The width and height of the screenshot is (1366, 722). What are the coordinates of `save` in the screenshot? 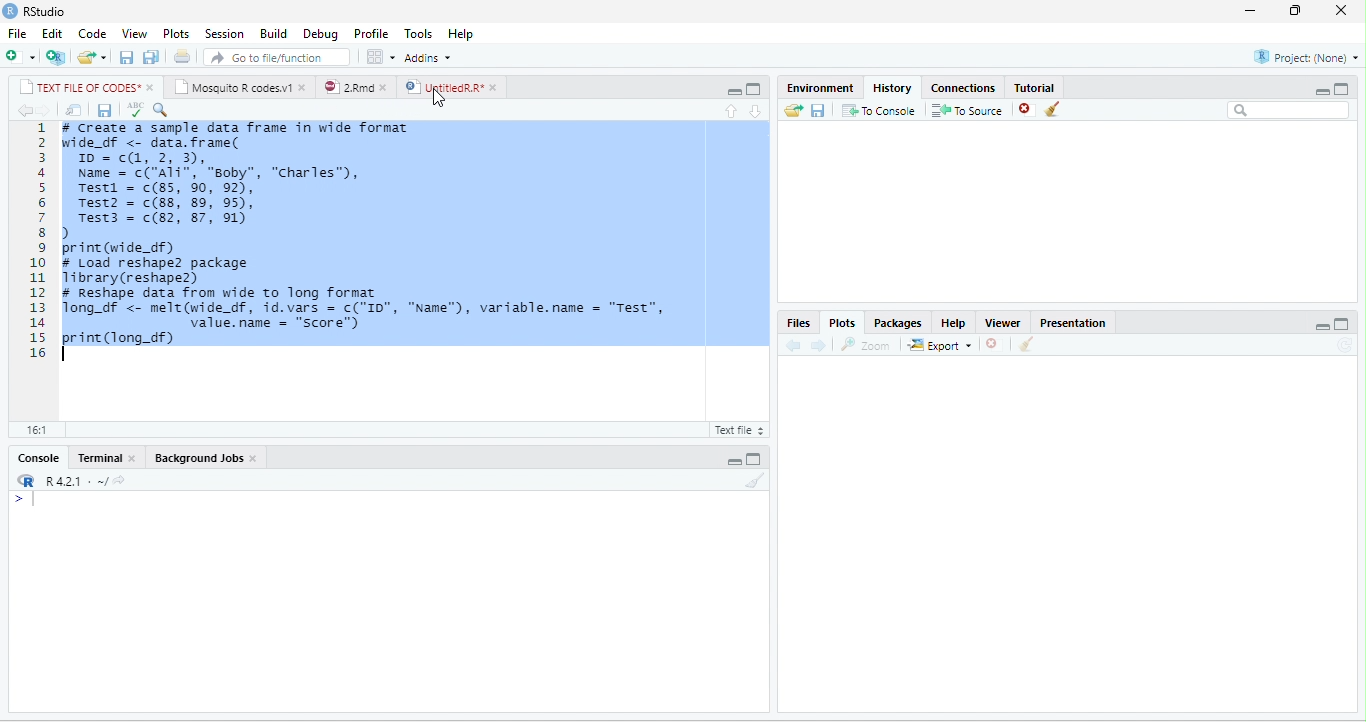 It's located at (105, 110).